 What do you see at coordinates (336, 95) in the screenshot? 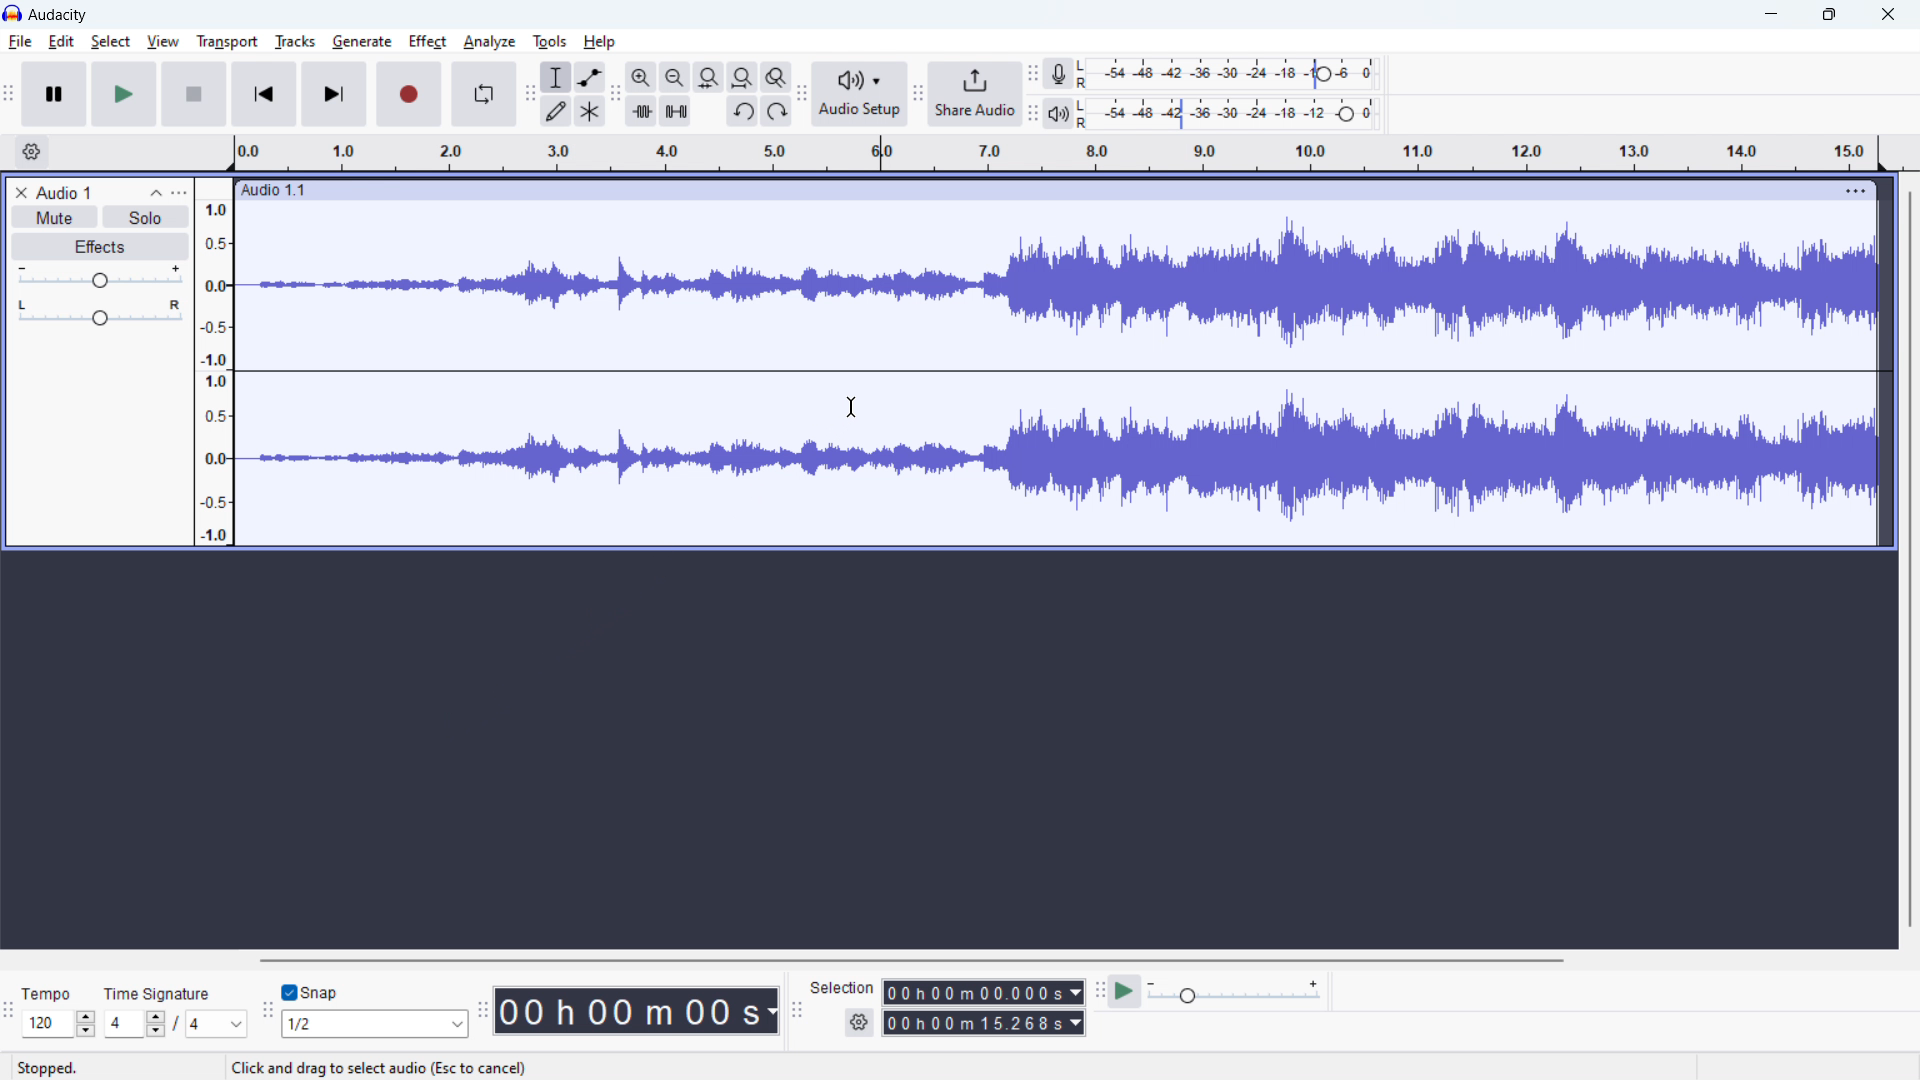
I see `skip to end` at bounding box center [336, 95].